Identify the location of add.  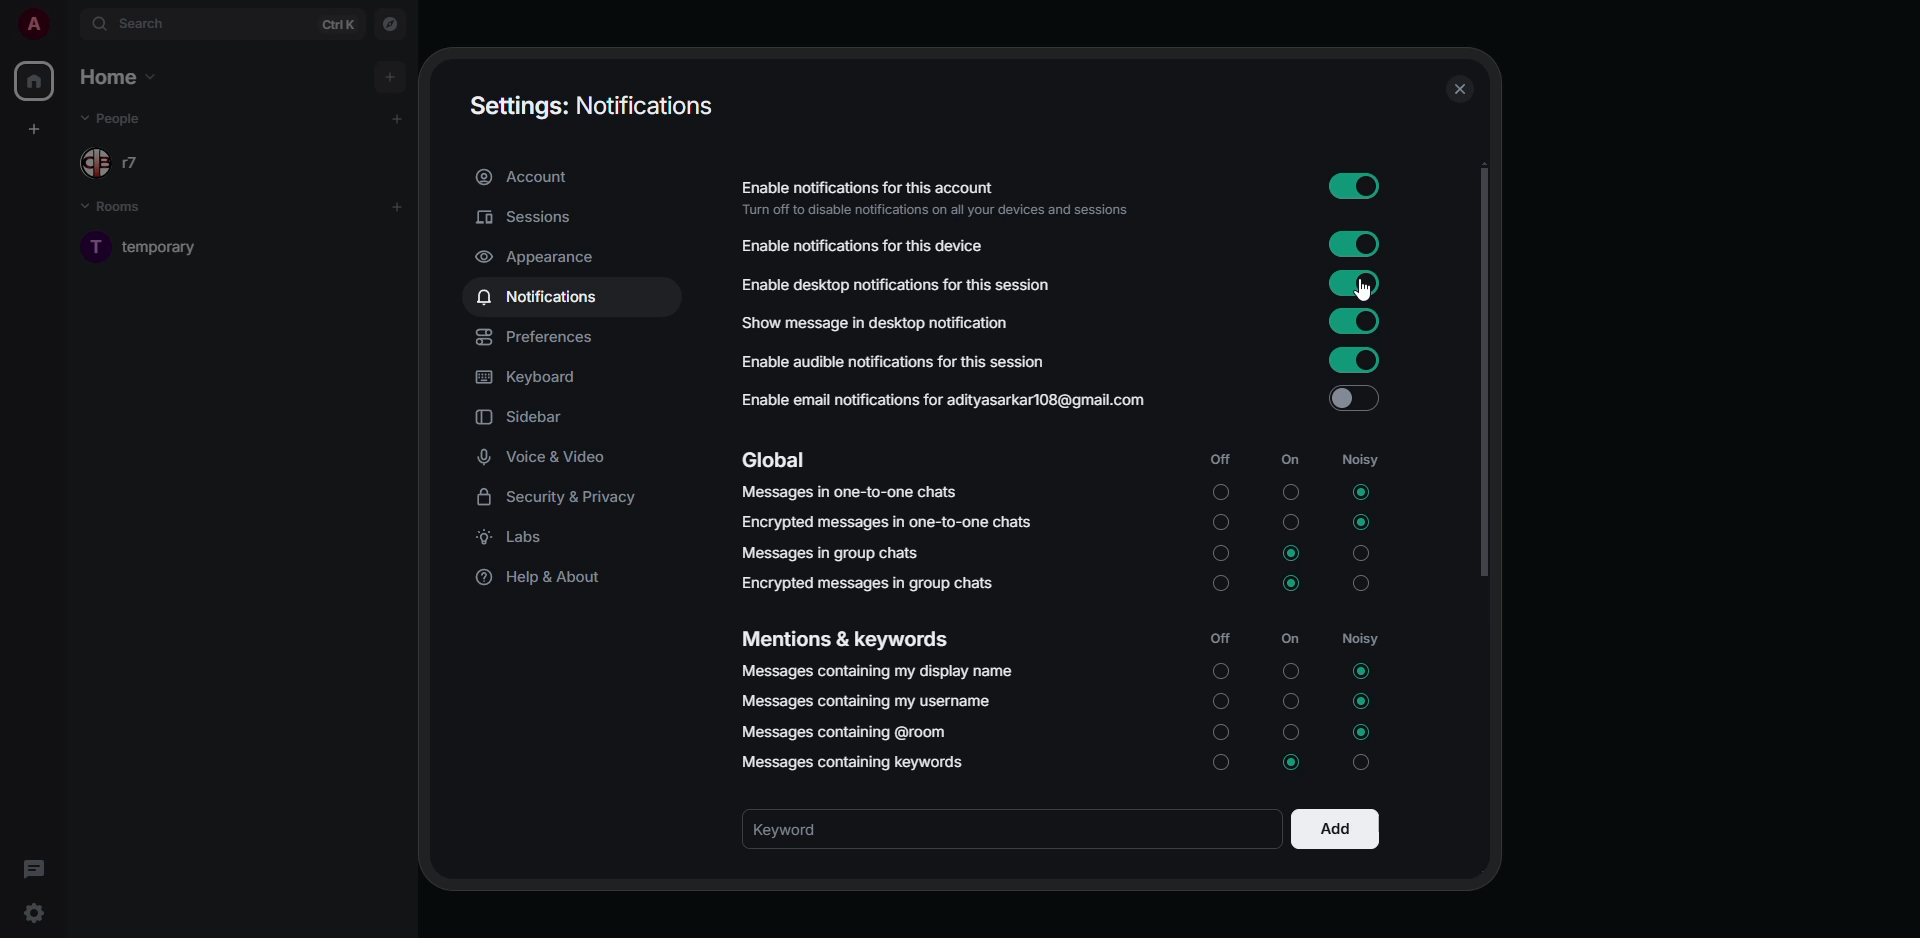
(397, 207).